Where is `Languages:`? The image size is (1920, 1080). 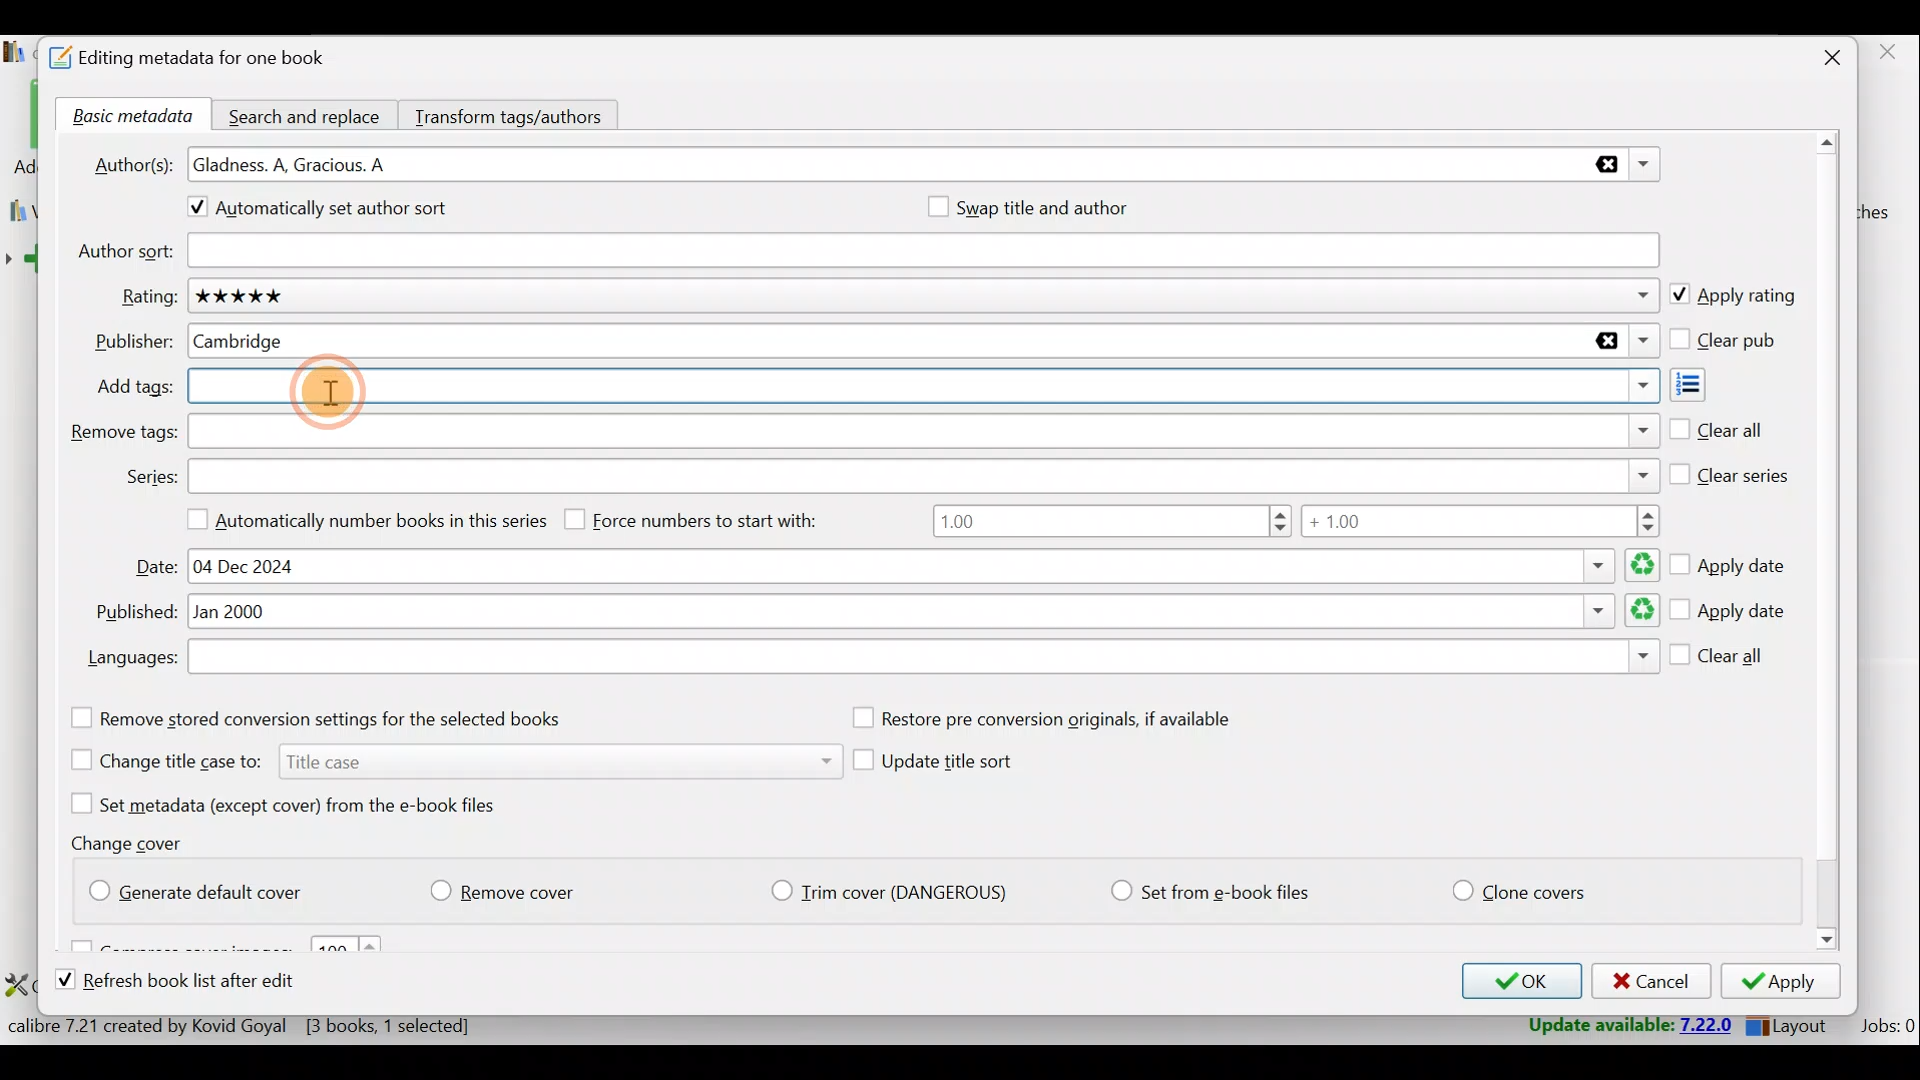
Languages: is located at coordinates (130, 660).